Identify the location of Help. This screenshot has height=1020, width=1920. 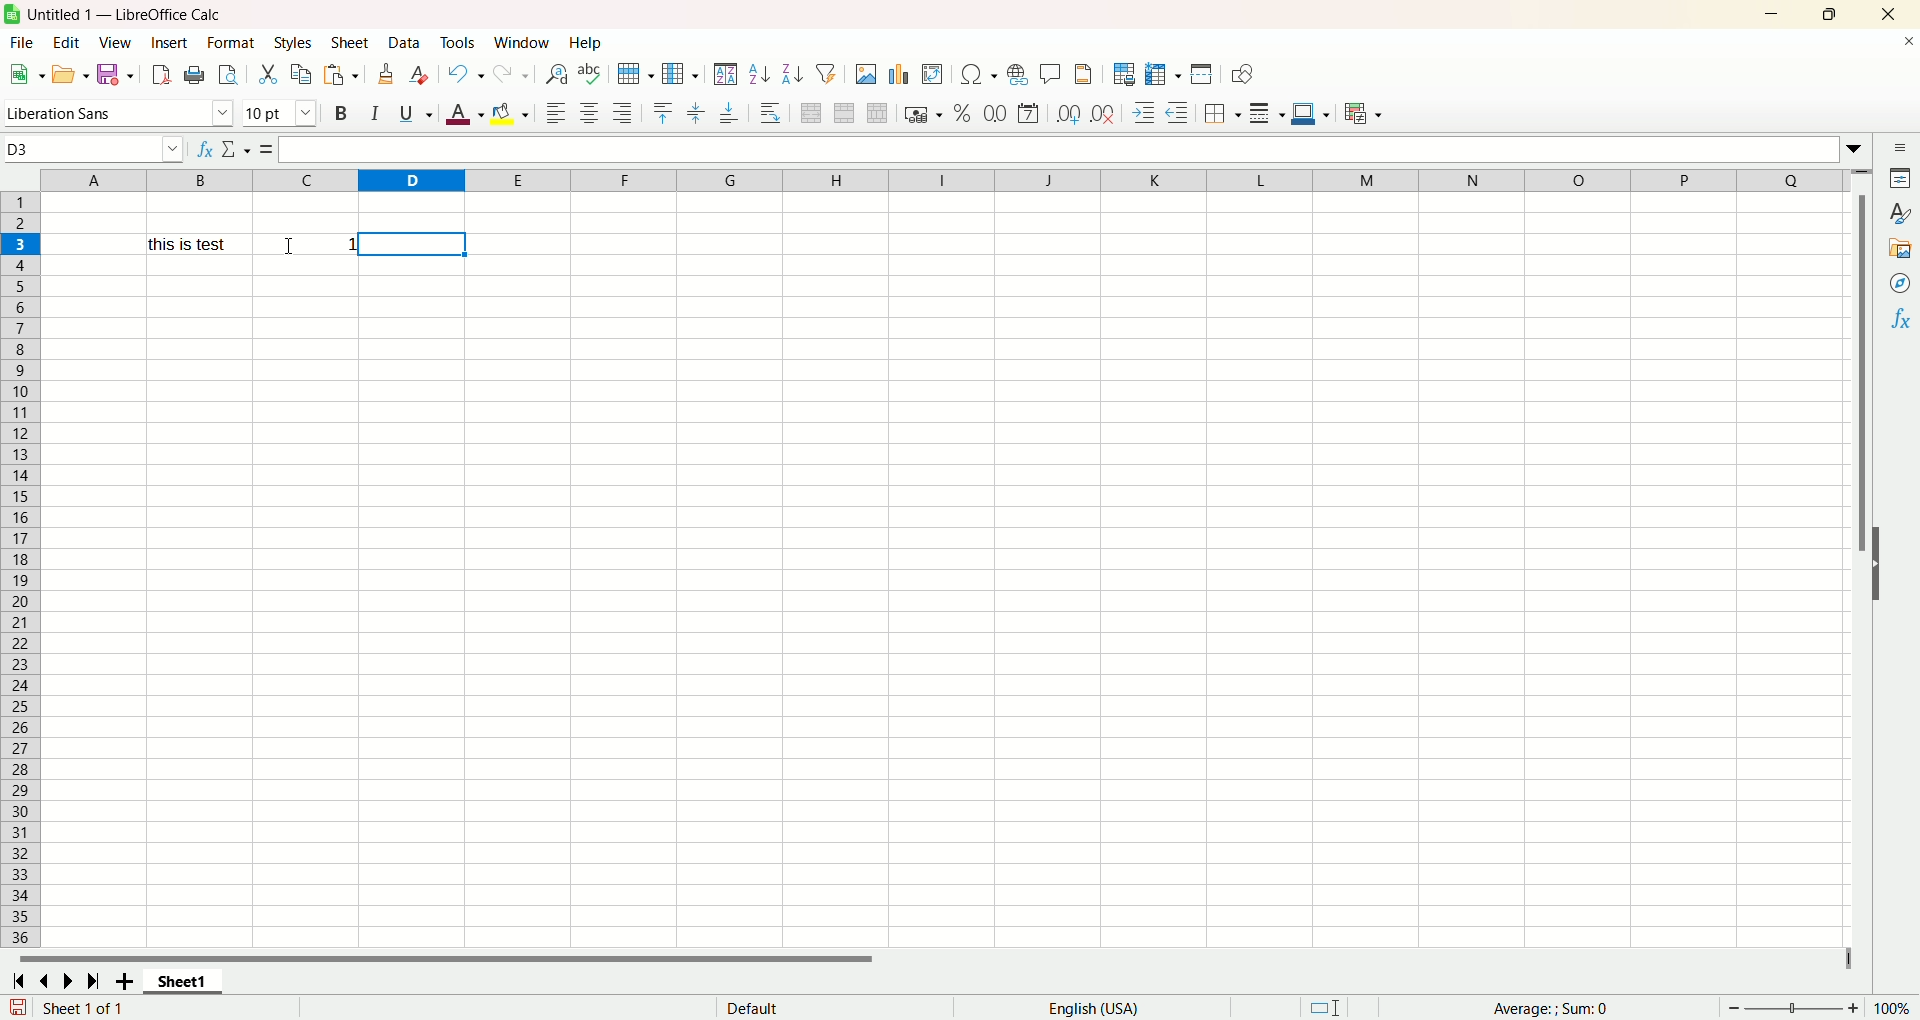
(587, 44).